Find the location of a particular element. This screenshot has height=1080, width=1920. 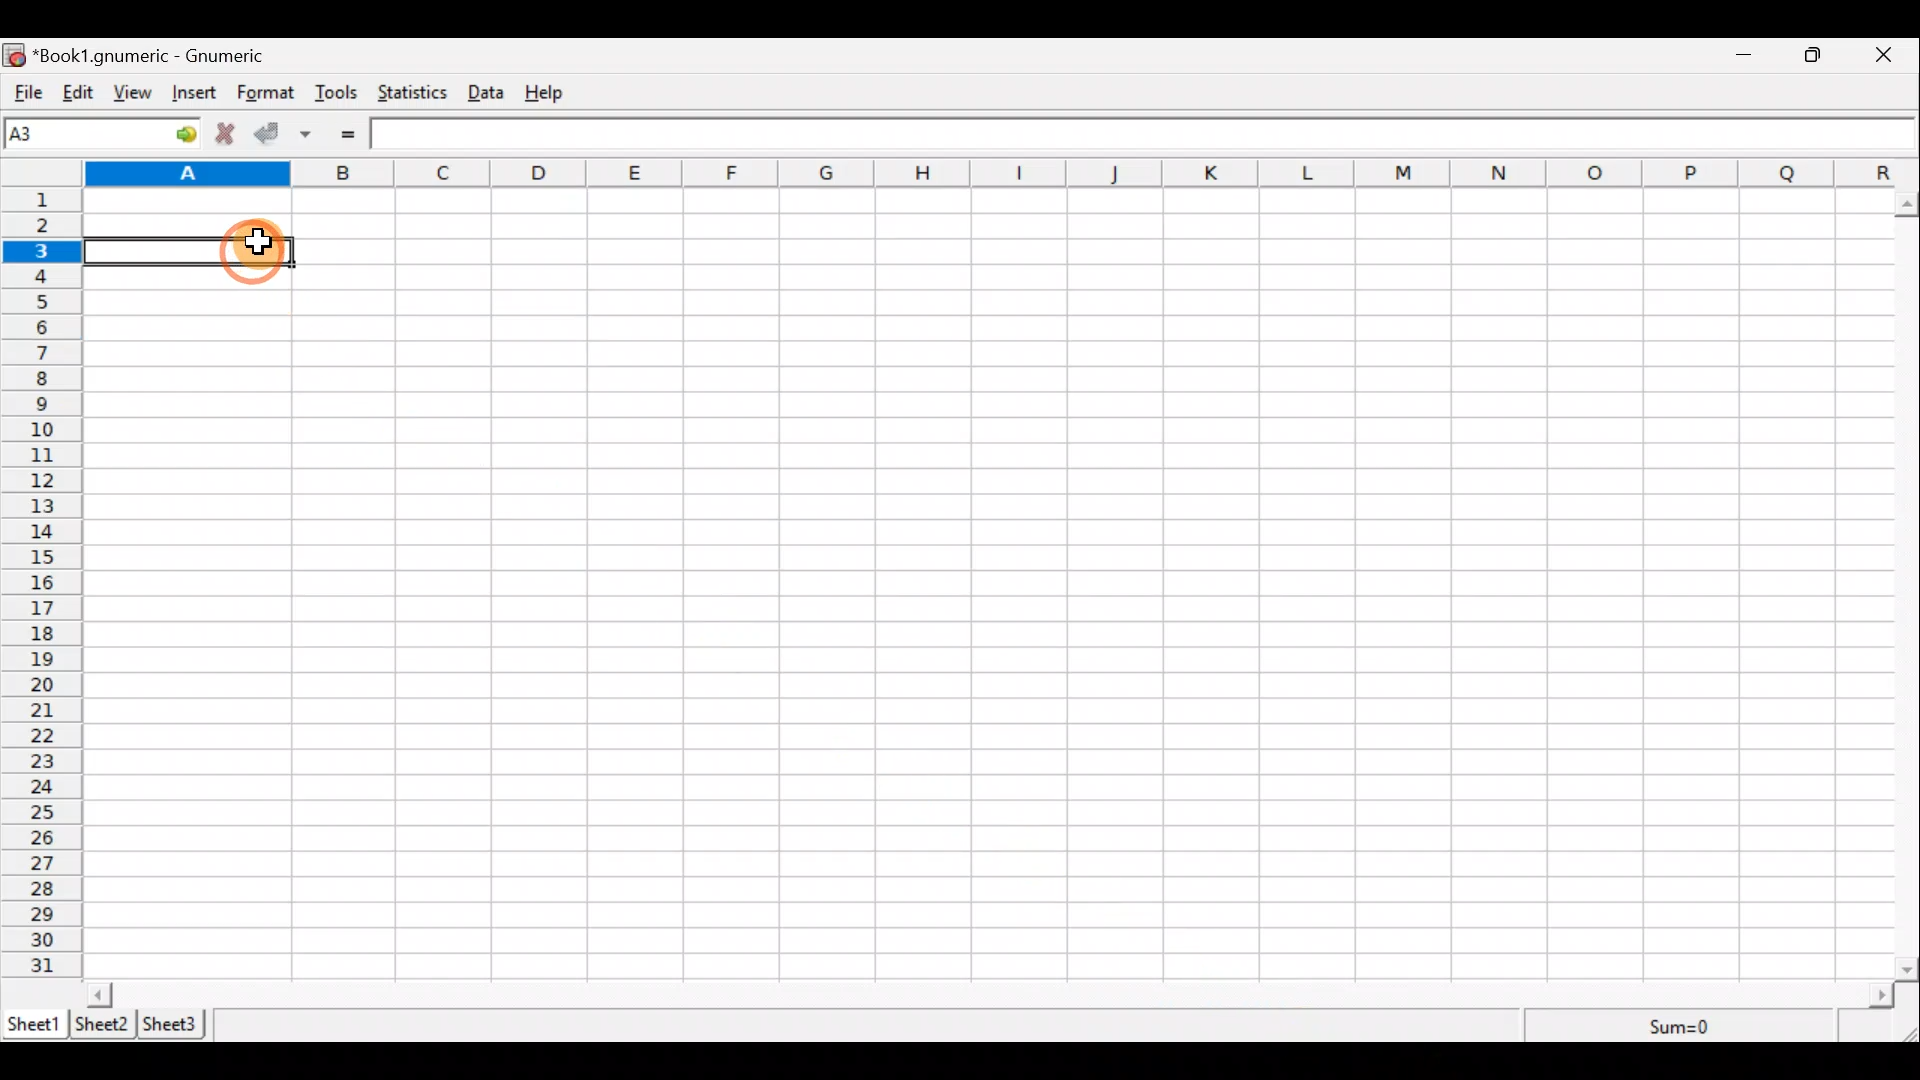

Accept change in multiple cells is located at coordinates (313, 134).